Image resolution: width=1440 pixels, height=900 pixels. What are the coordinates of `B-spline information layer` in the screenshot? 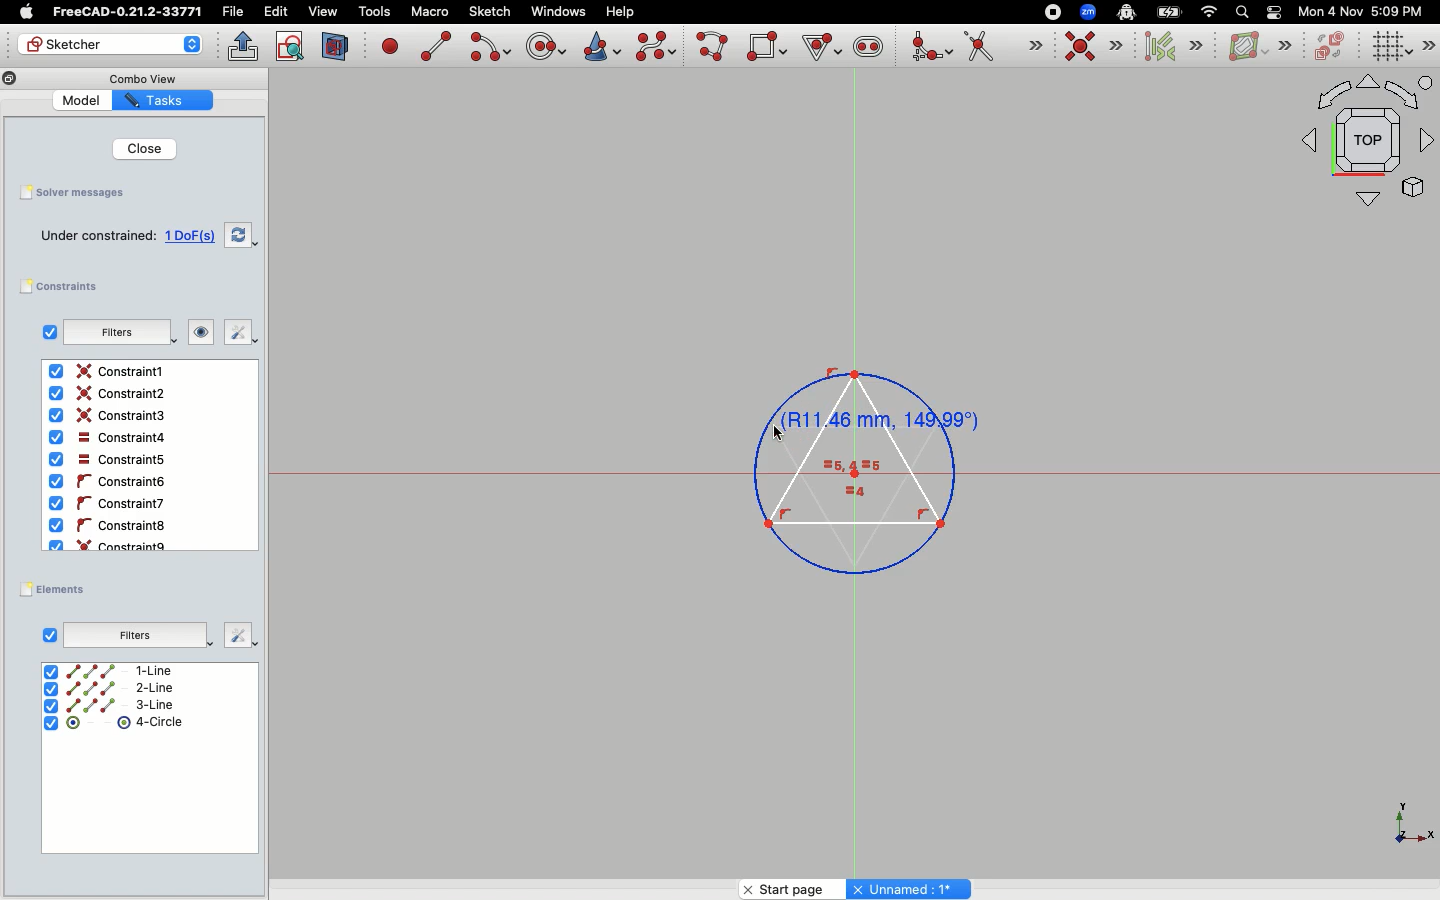 It's located at (1258, 47).